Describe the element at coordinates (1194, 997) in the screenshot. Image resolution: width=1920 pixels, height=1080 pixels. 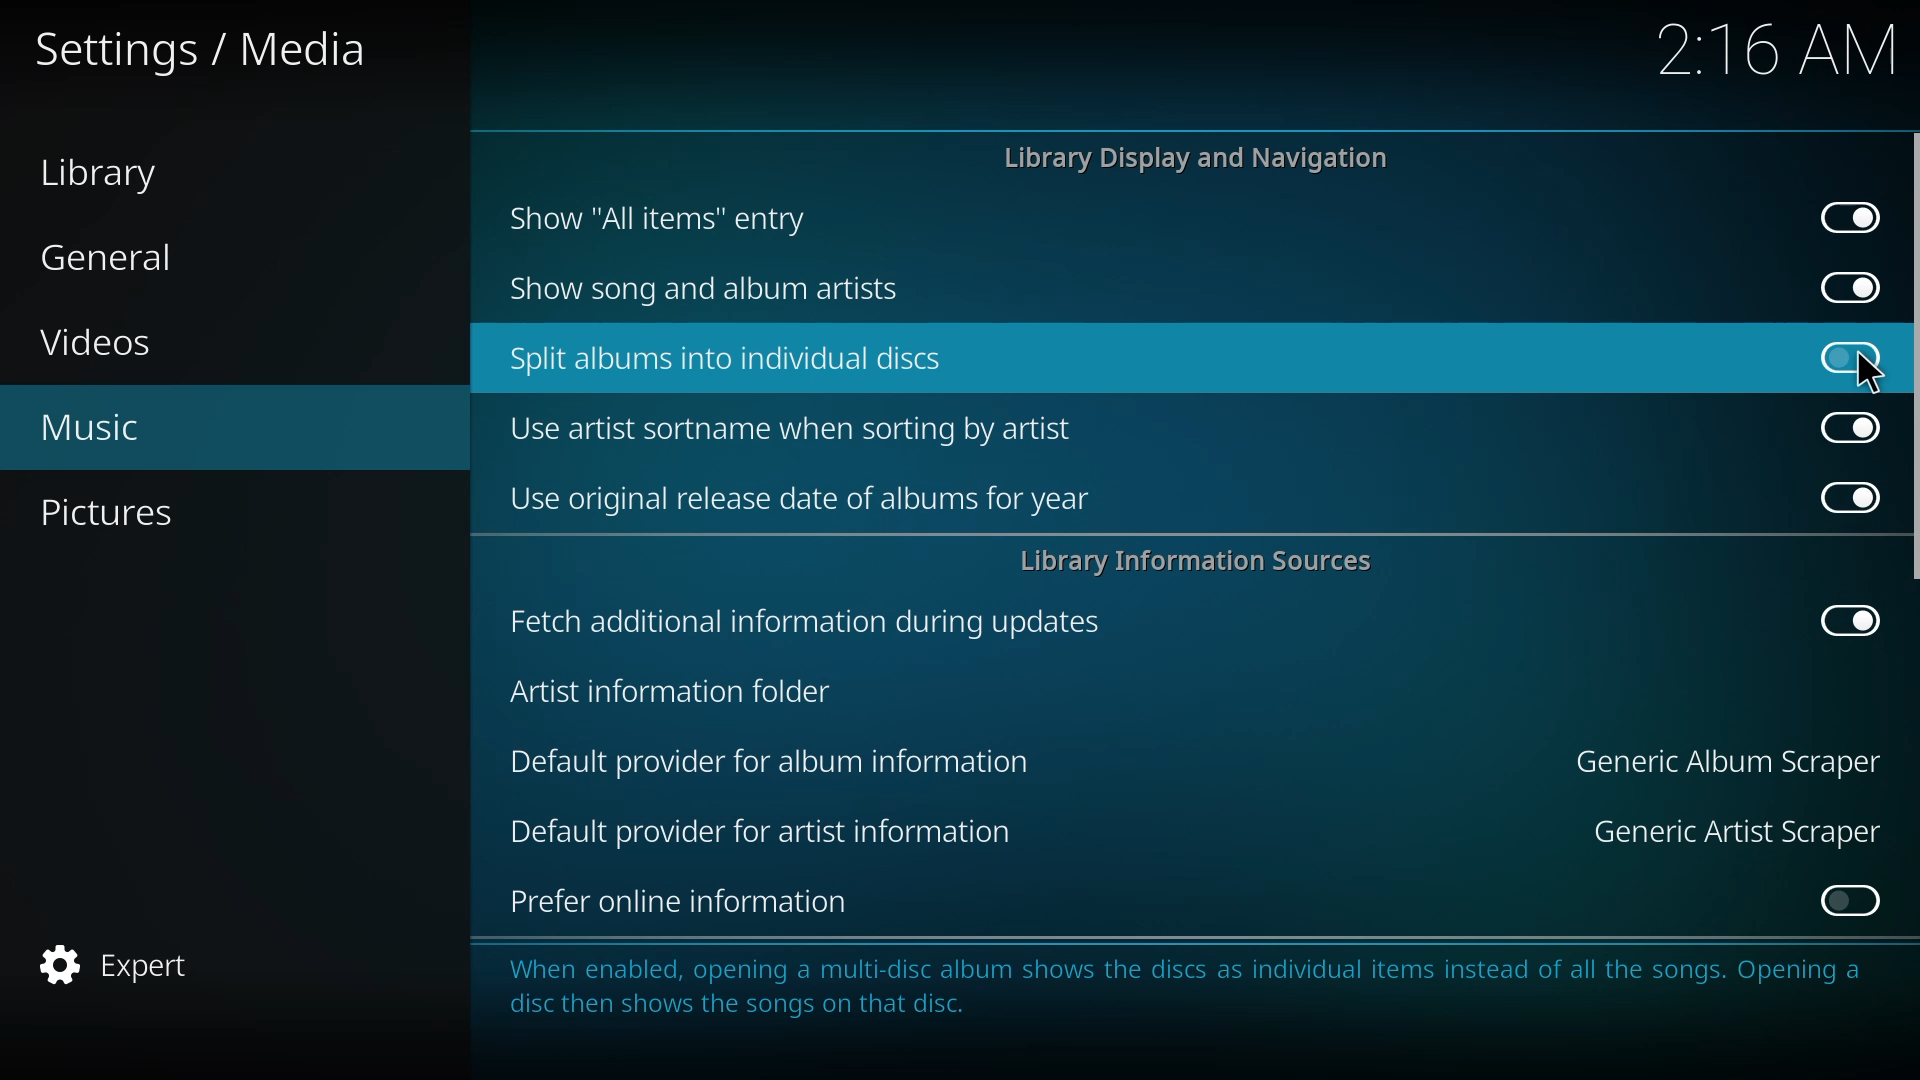
I see `info` at that location.